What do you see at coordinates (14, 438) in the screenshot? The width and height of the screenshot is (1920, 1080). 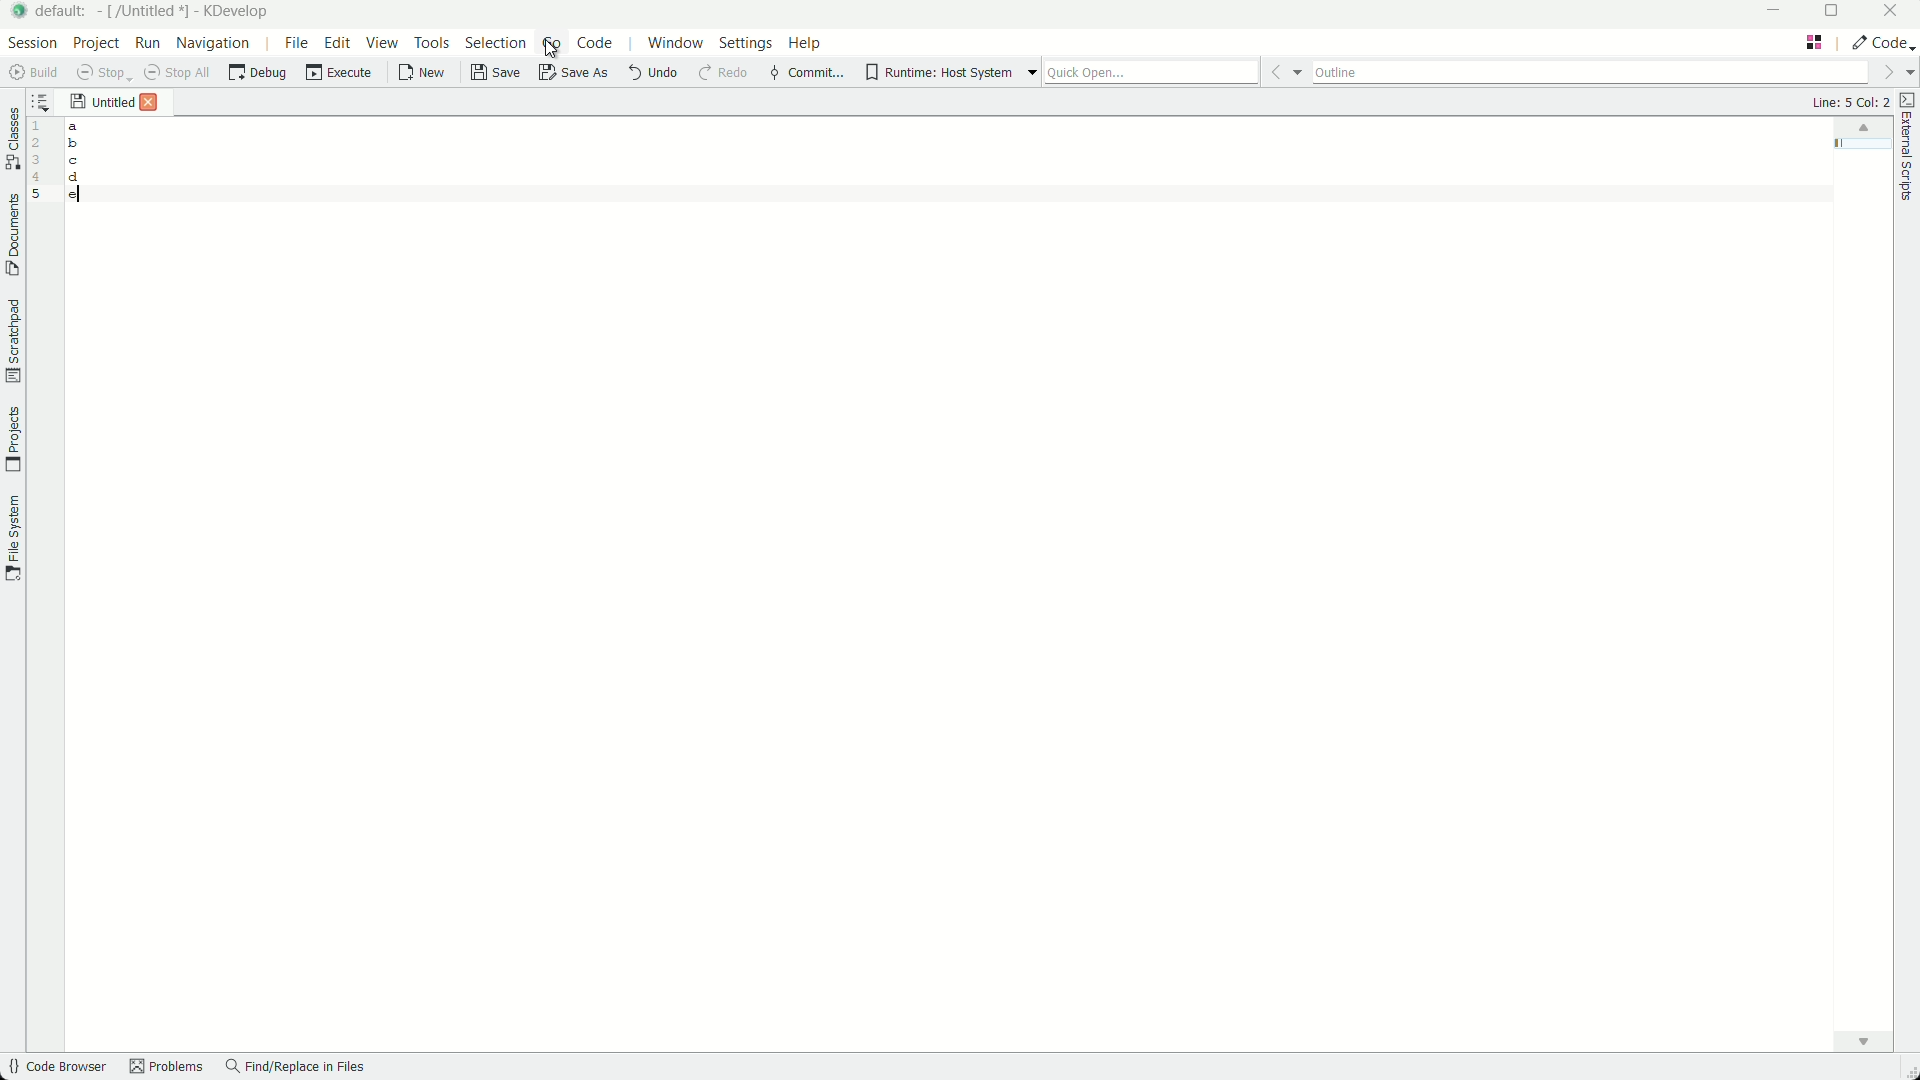 I see `projects` at bounding box center [14, 438].